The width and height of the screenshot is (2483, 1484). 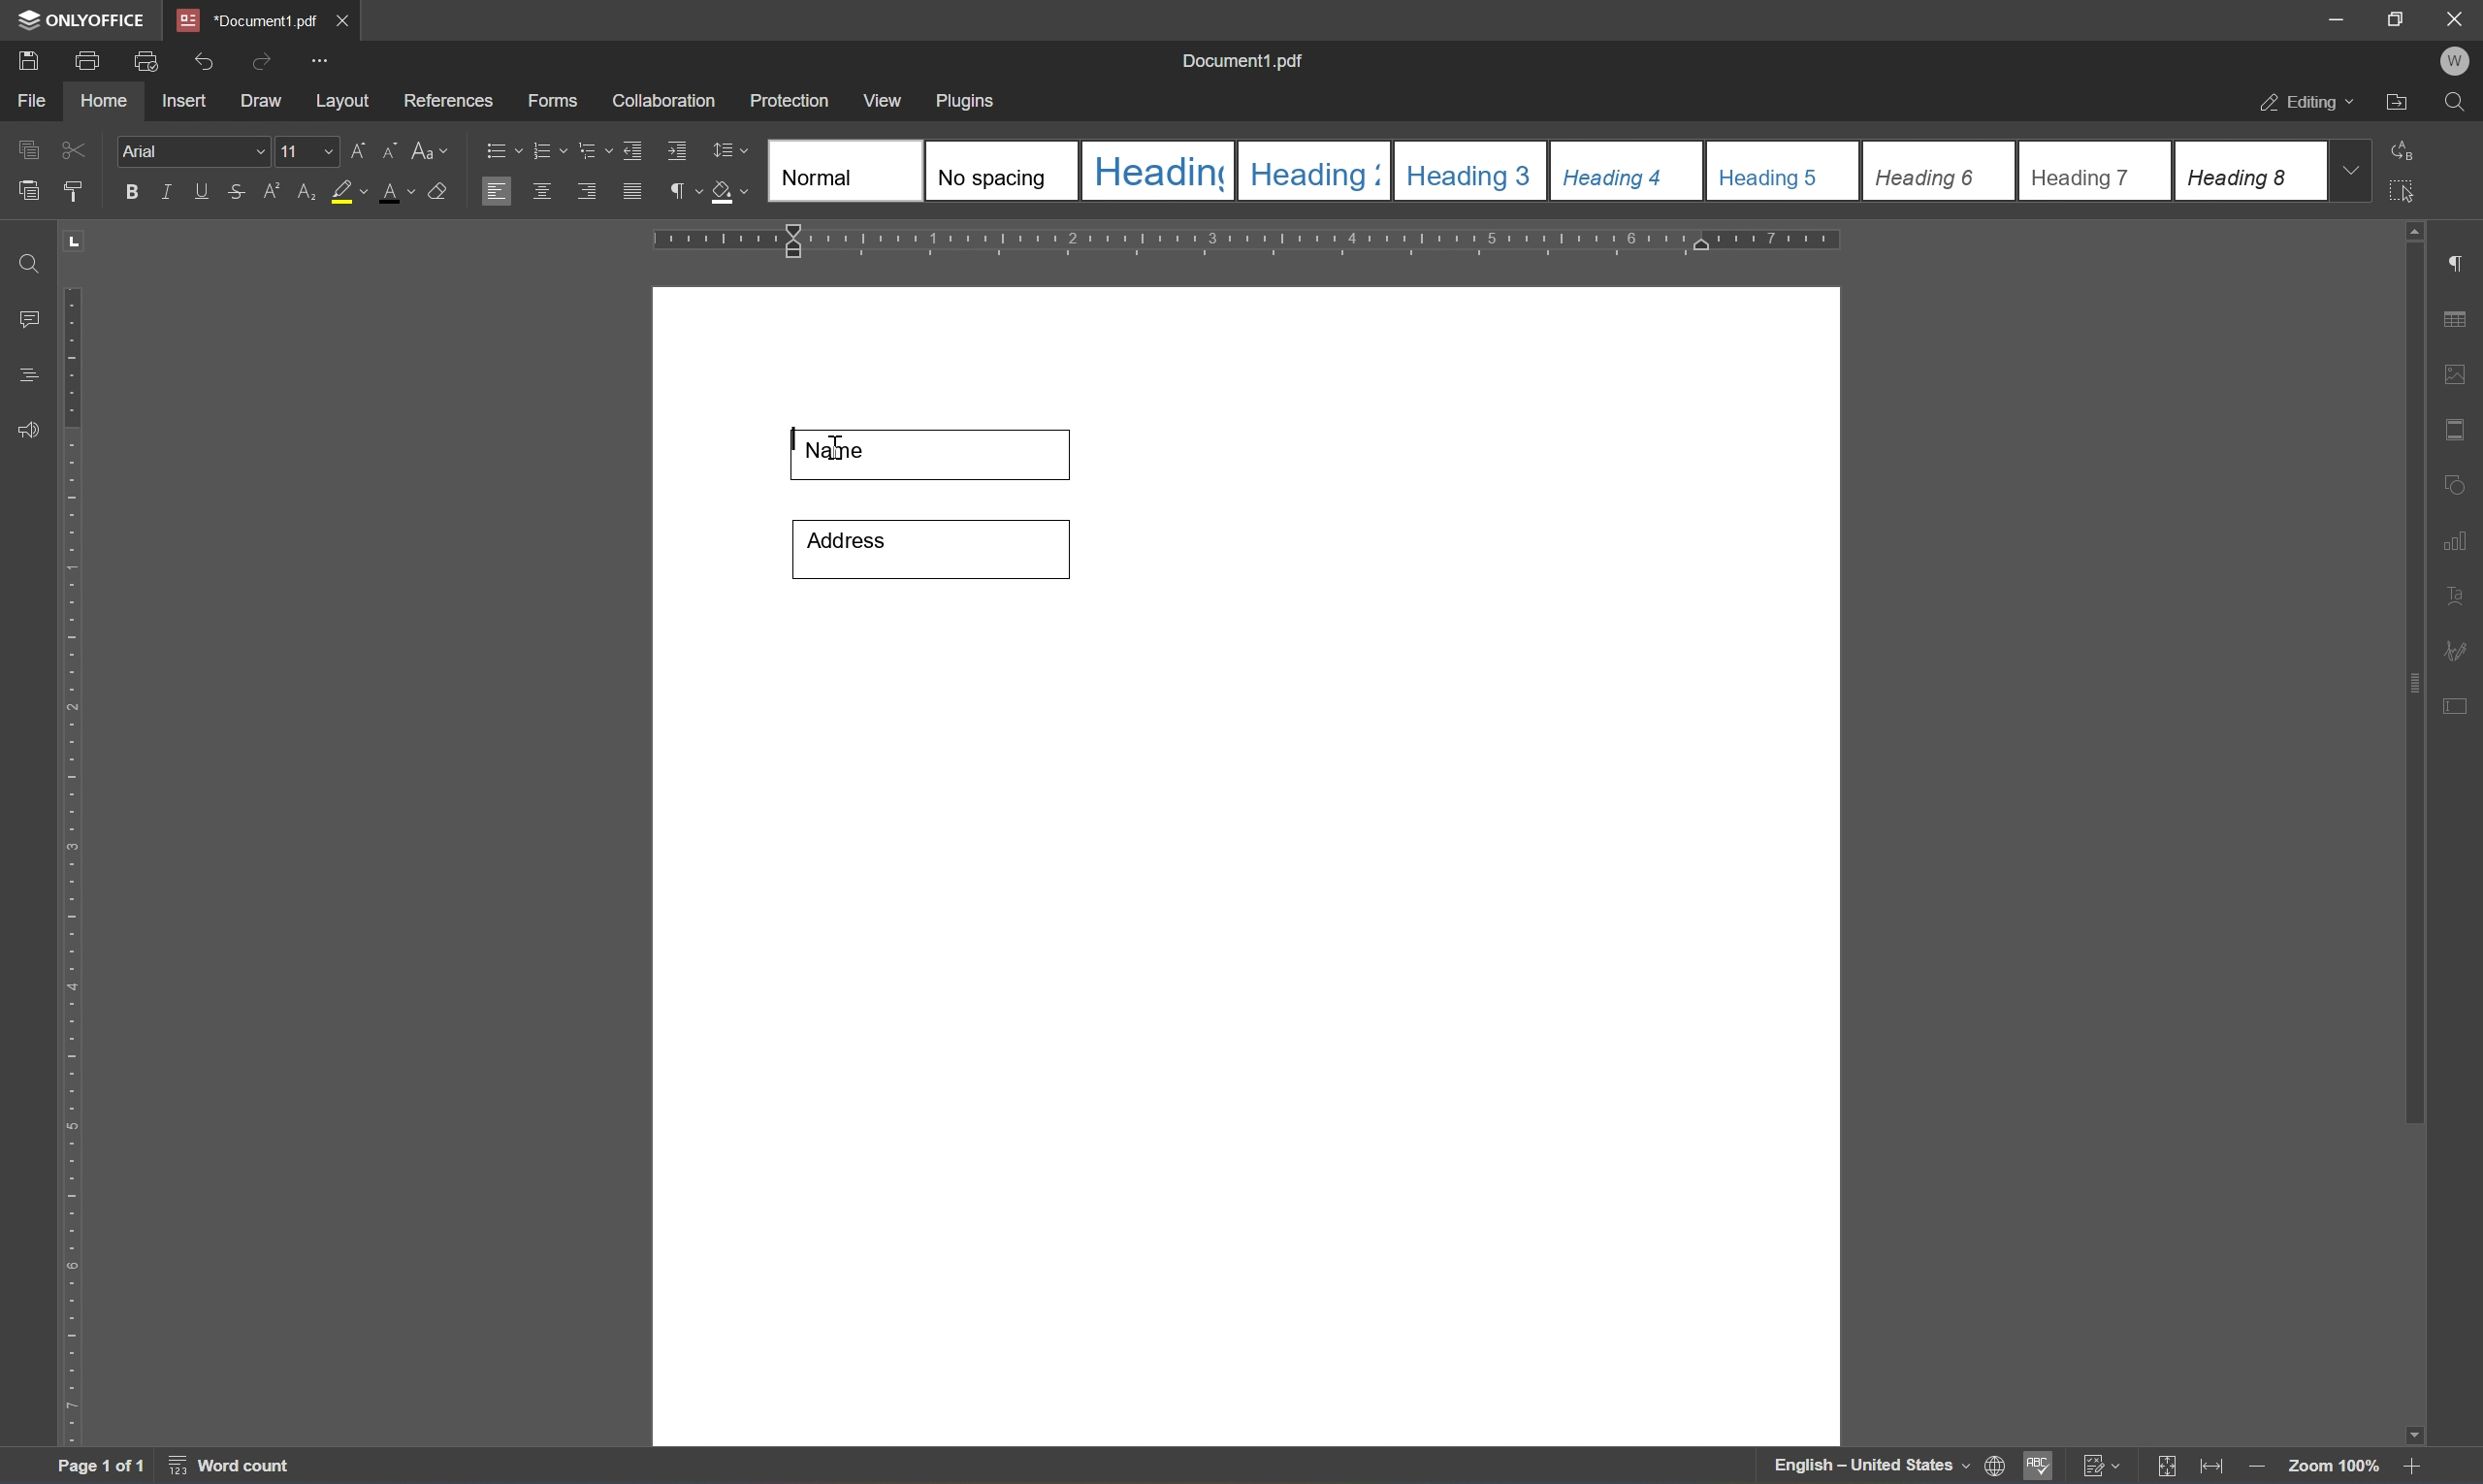 I want to click on minimize, so click(x=2337, y=18).